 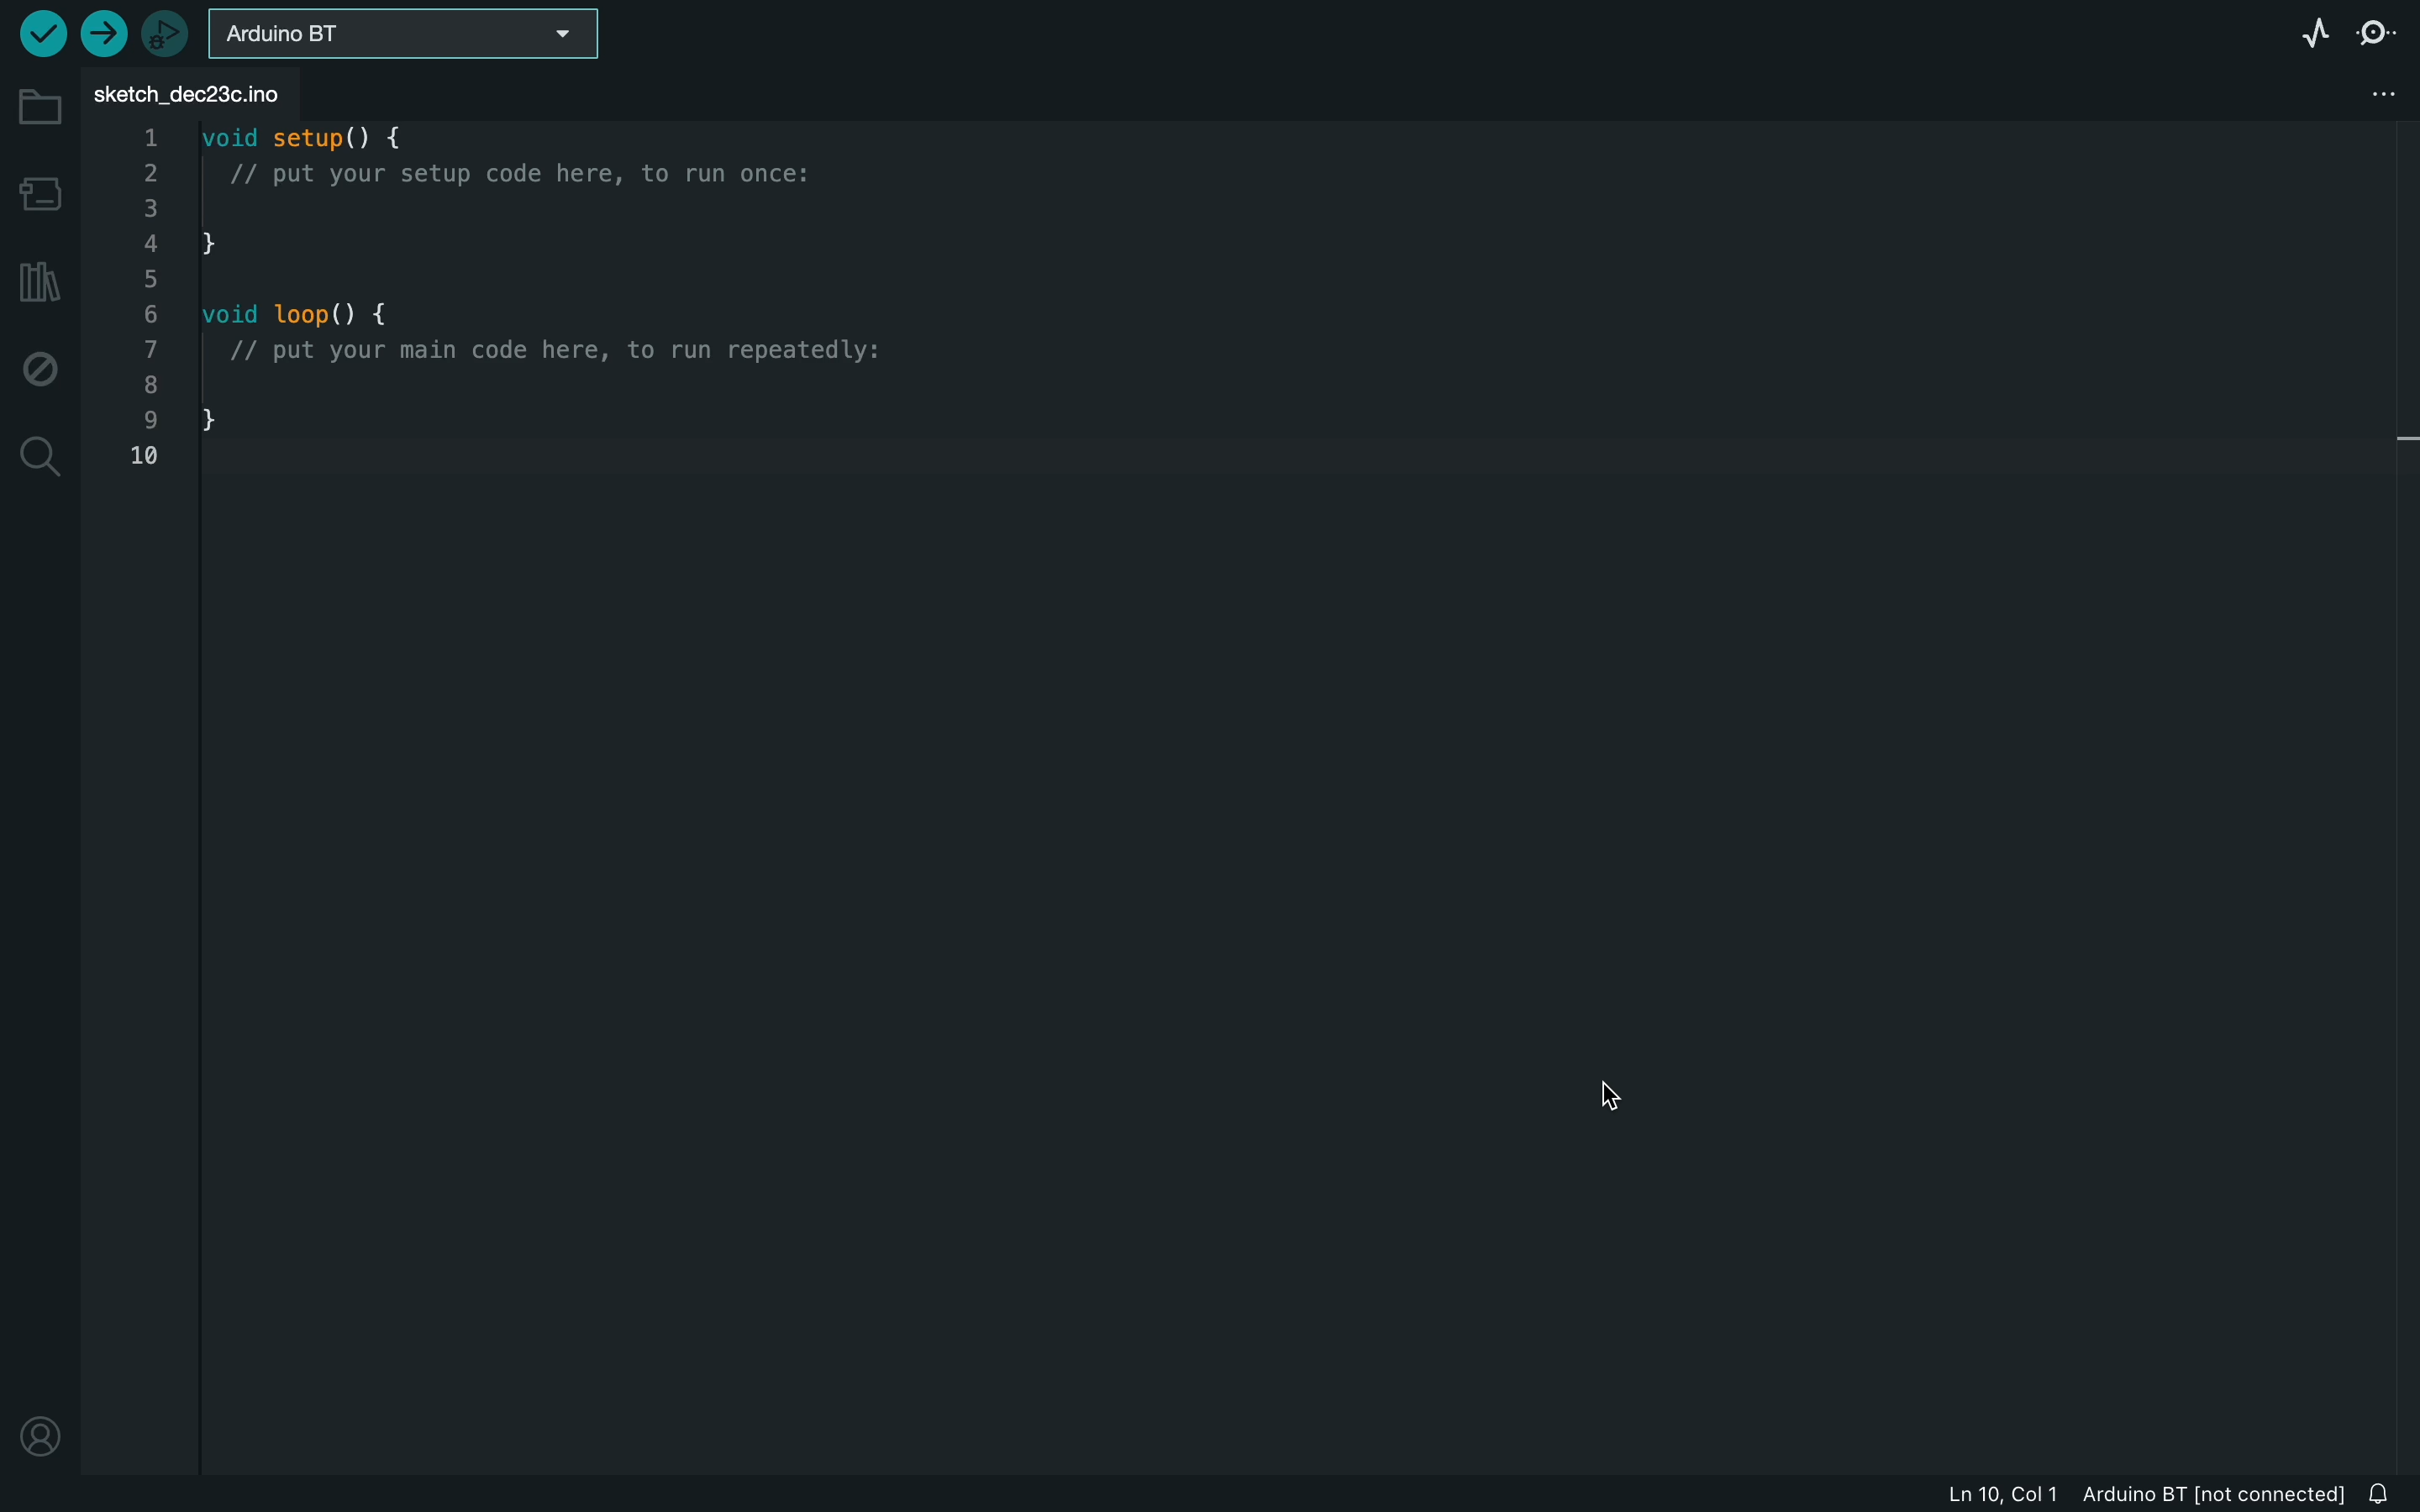 What do you see at coordinates (400, 33) in the screenshot?
I see `board selecter` at bounding box center [400, 33].